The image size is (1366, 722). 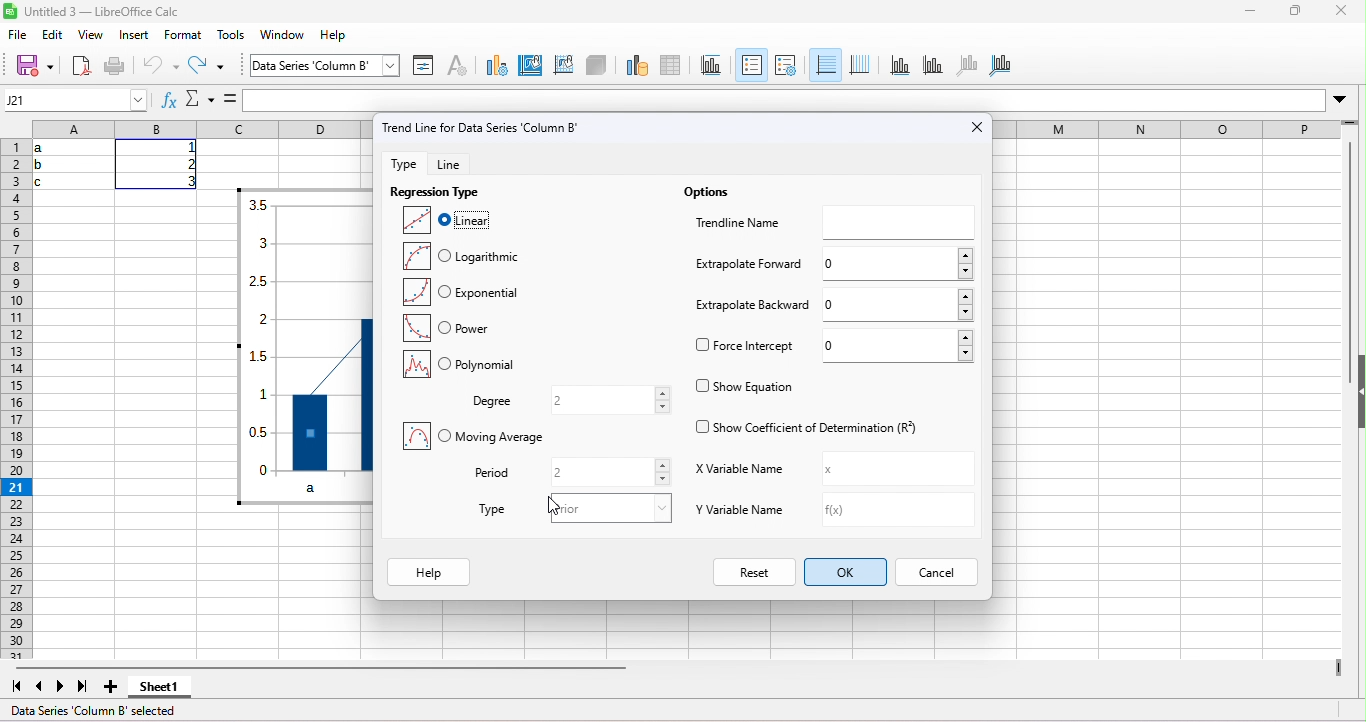 What do you see at coordinates (786, 514) in the screenshot?
I see `y variable name` at bounding box center [786, 514].